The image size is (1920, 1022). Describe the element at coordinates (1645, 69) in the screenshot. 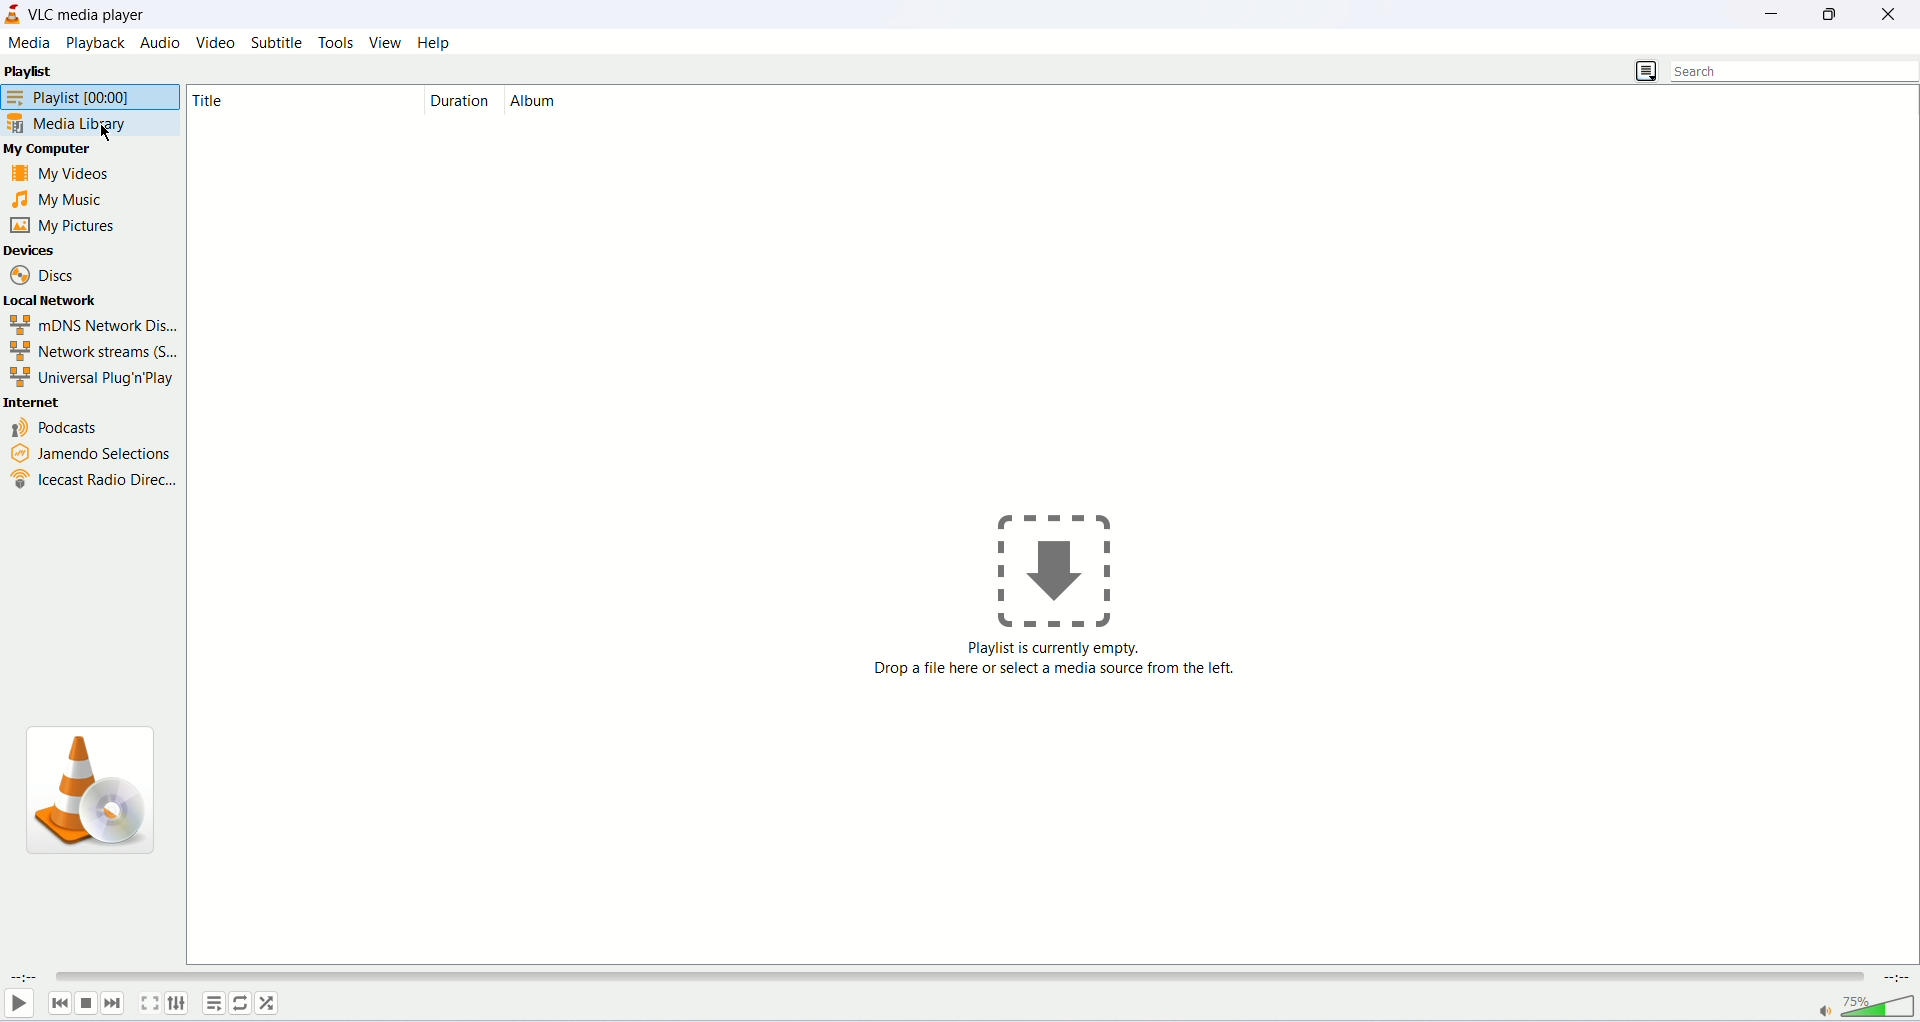

I see `playlist view` at that location.